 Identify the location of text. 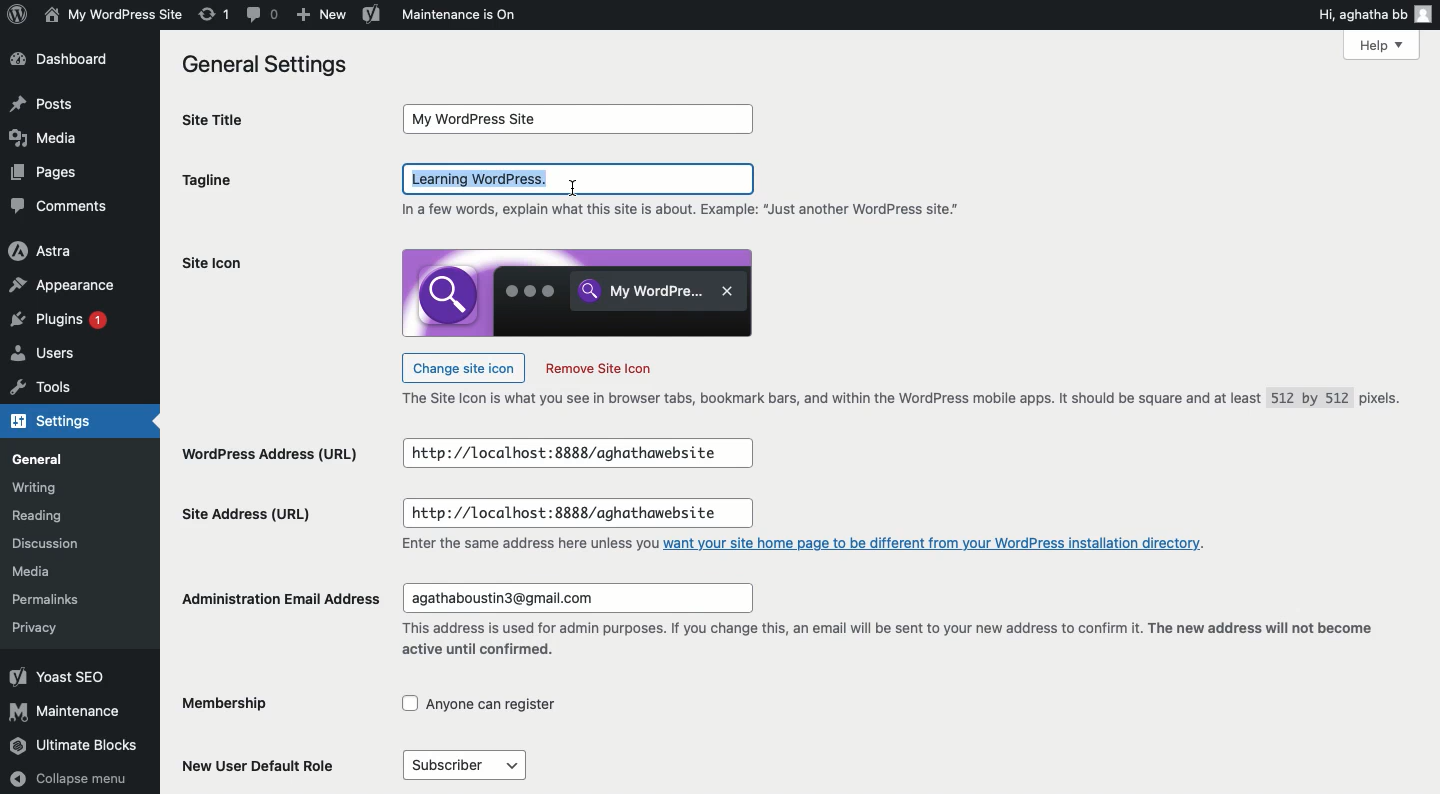
(687, 211).